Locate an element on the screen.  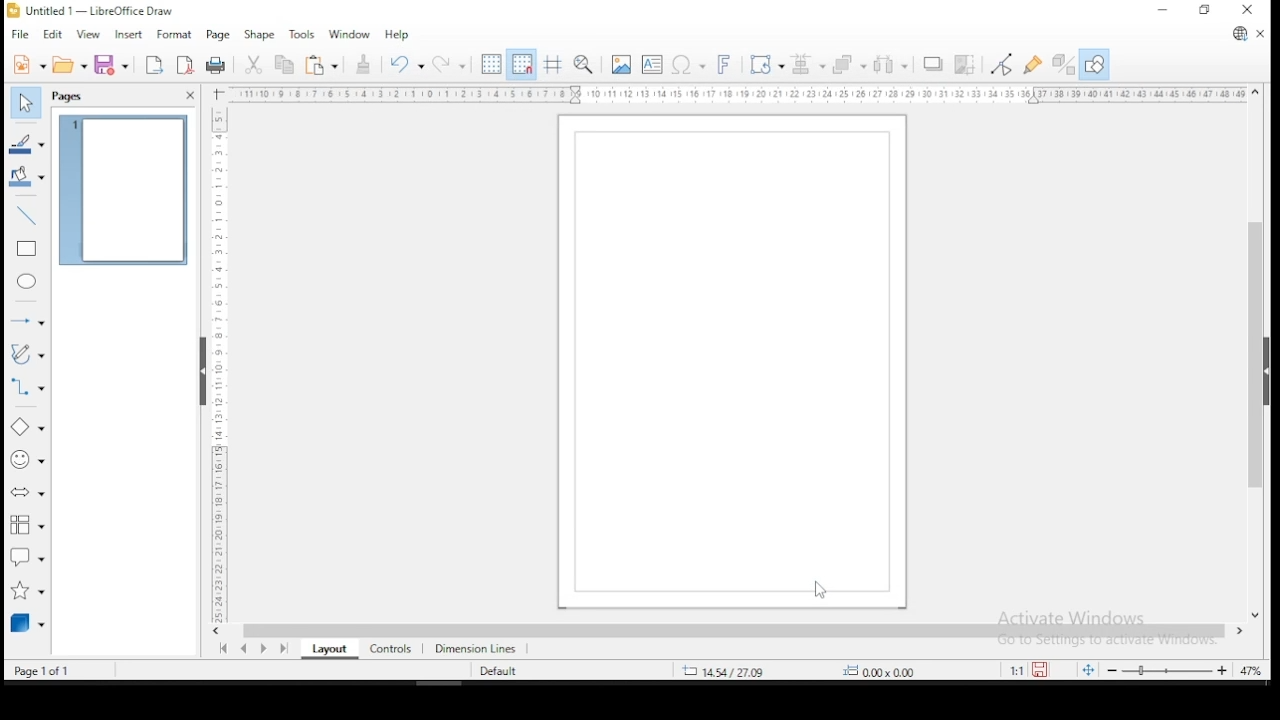
page is located at coordinates (219, 37).